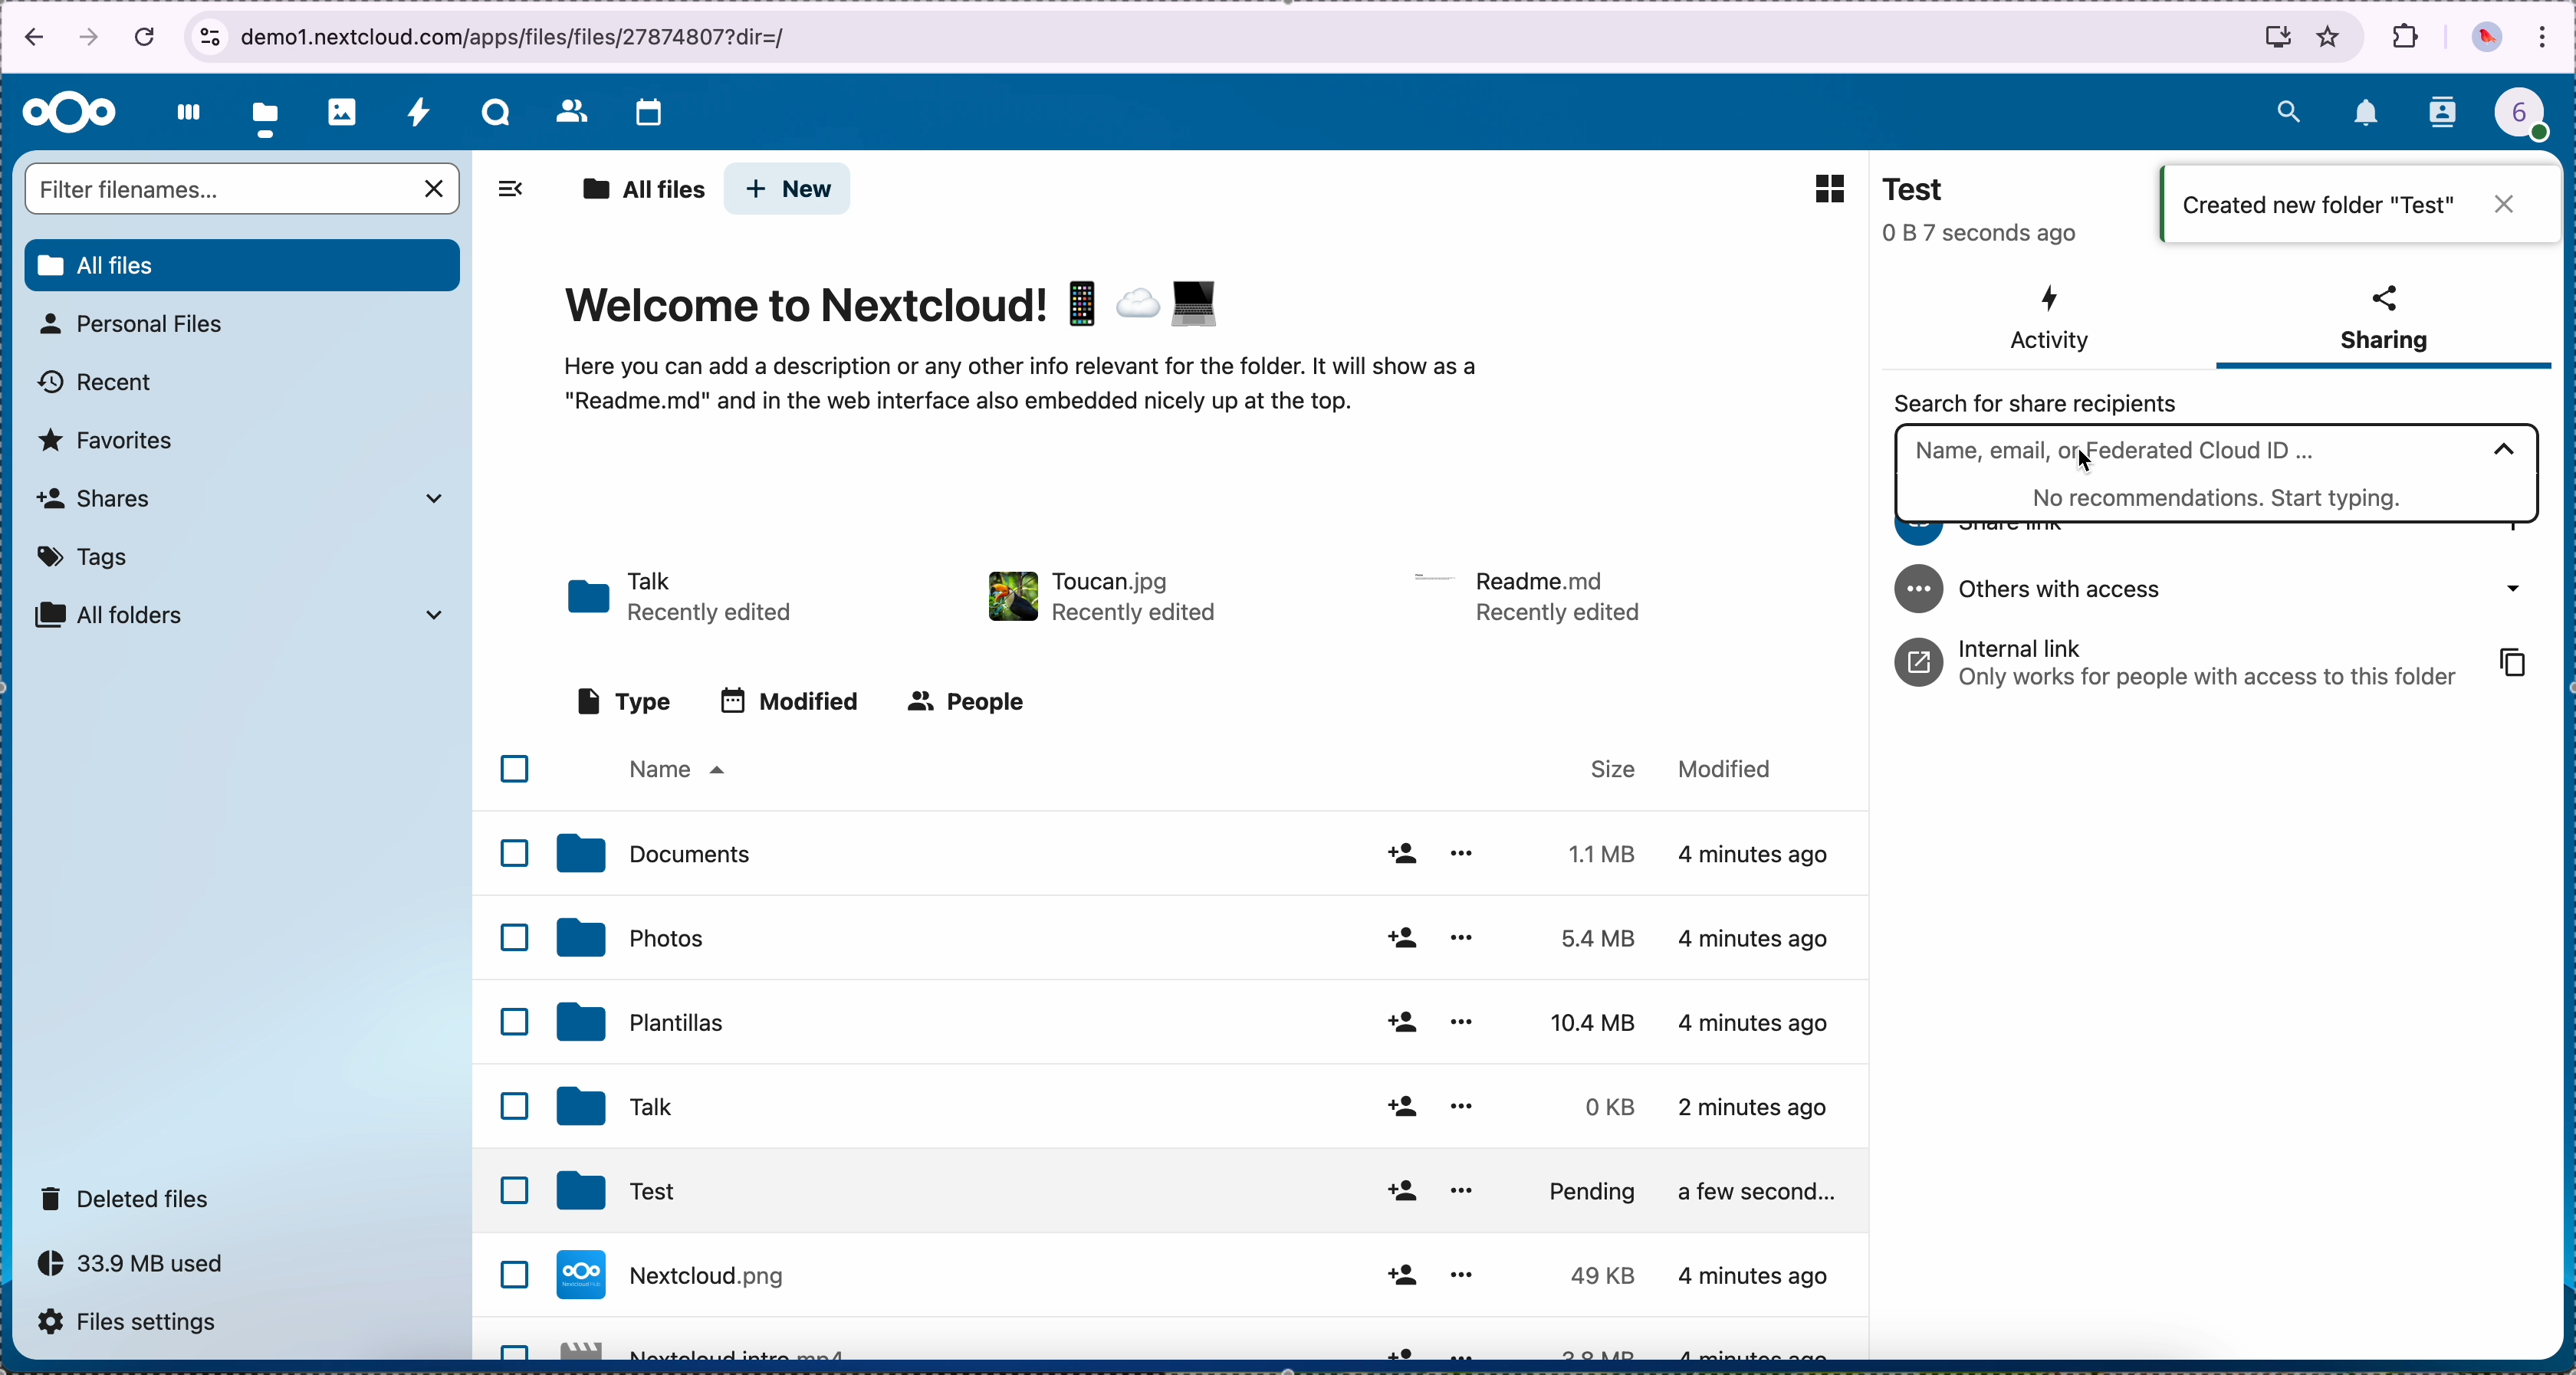  What do you see at coordinates (148, 35) in the screenshot?
I see `cancel` at bounding box center [148, 35].